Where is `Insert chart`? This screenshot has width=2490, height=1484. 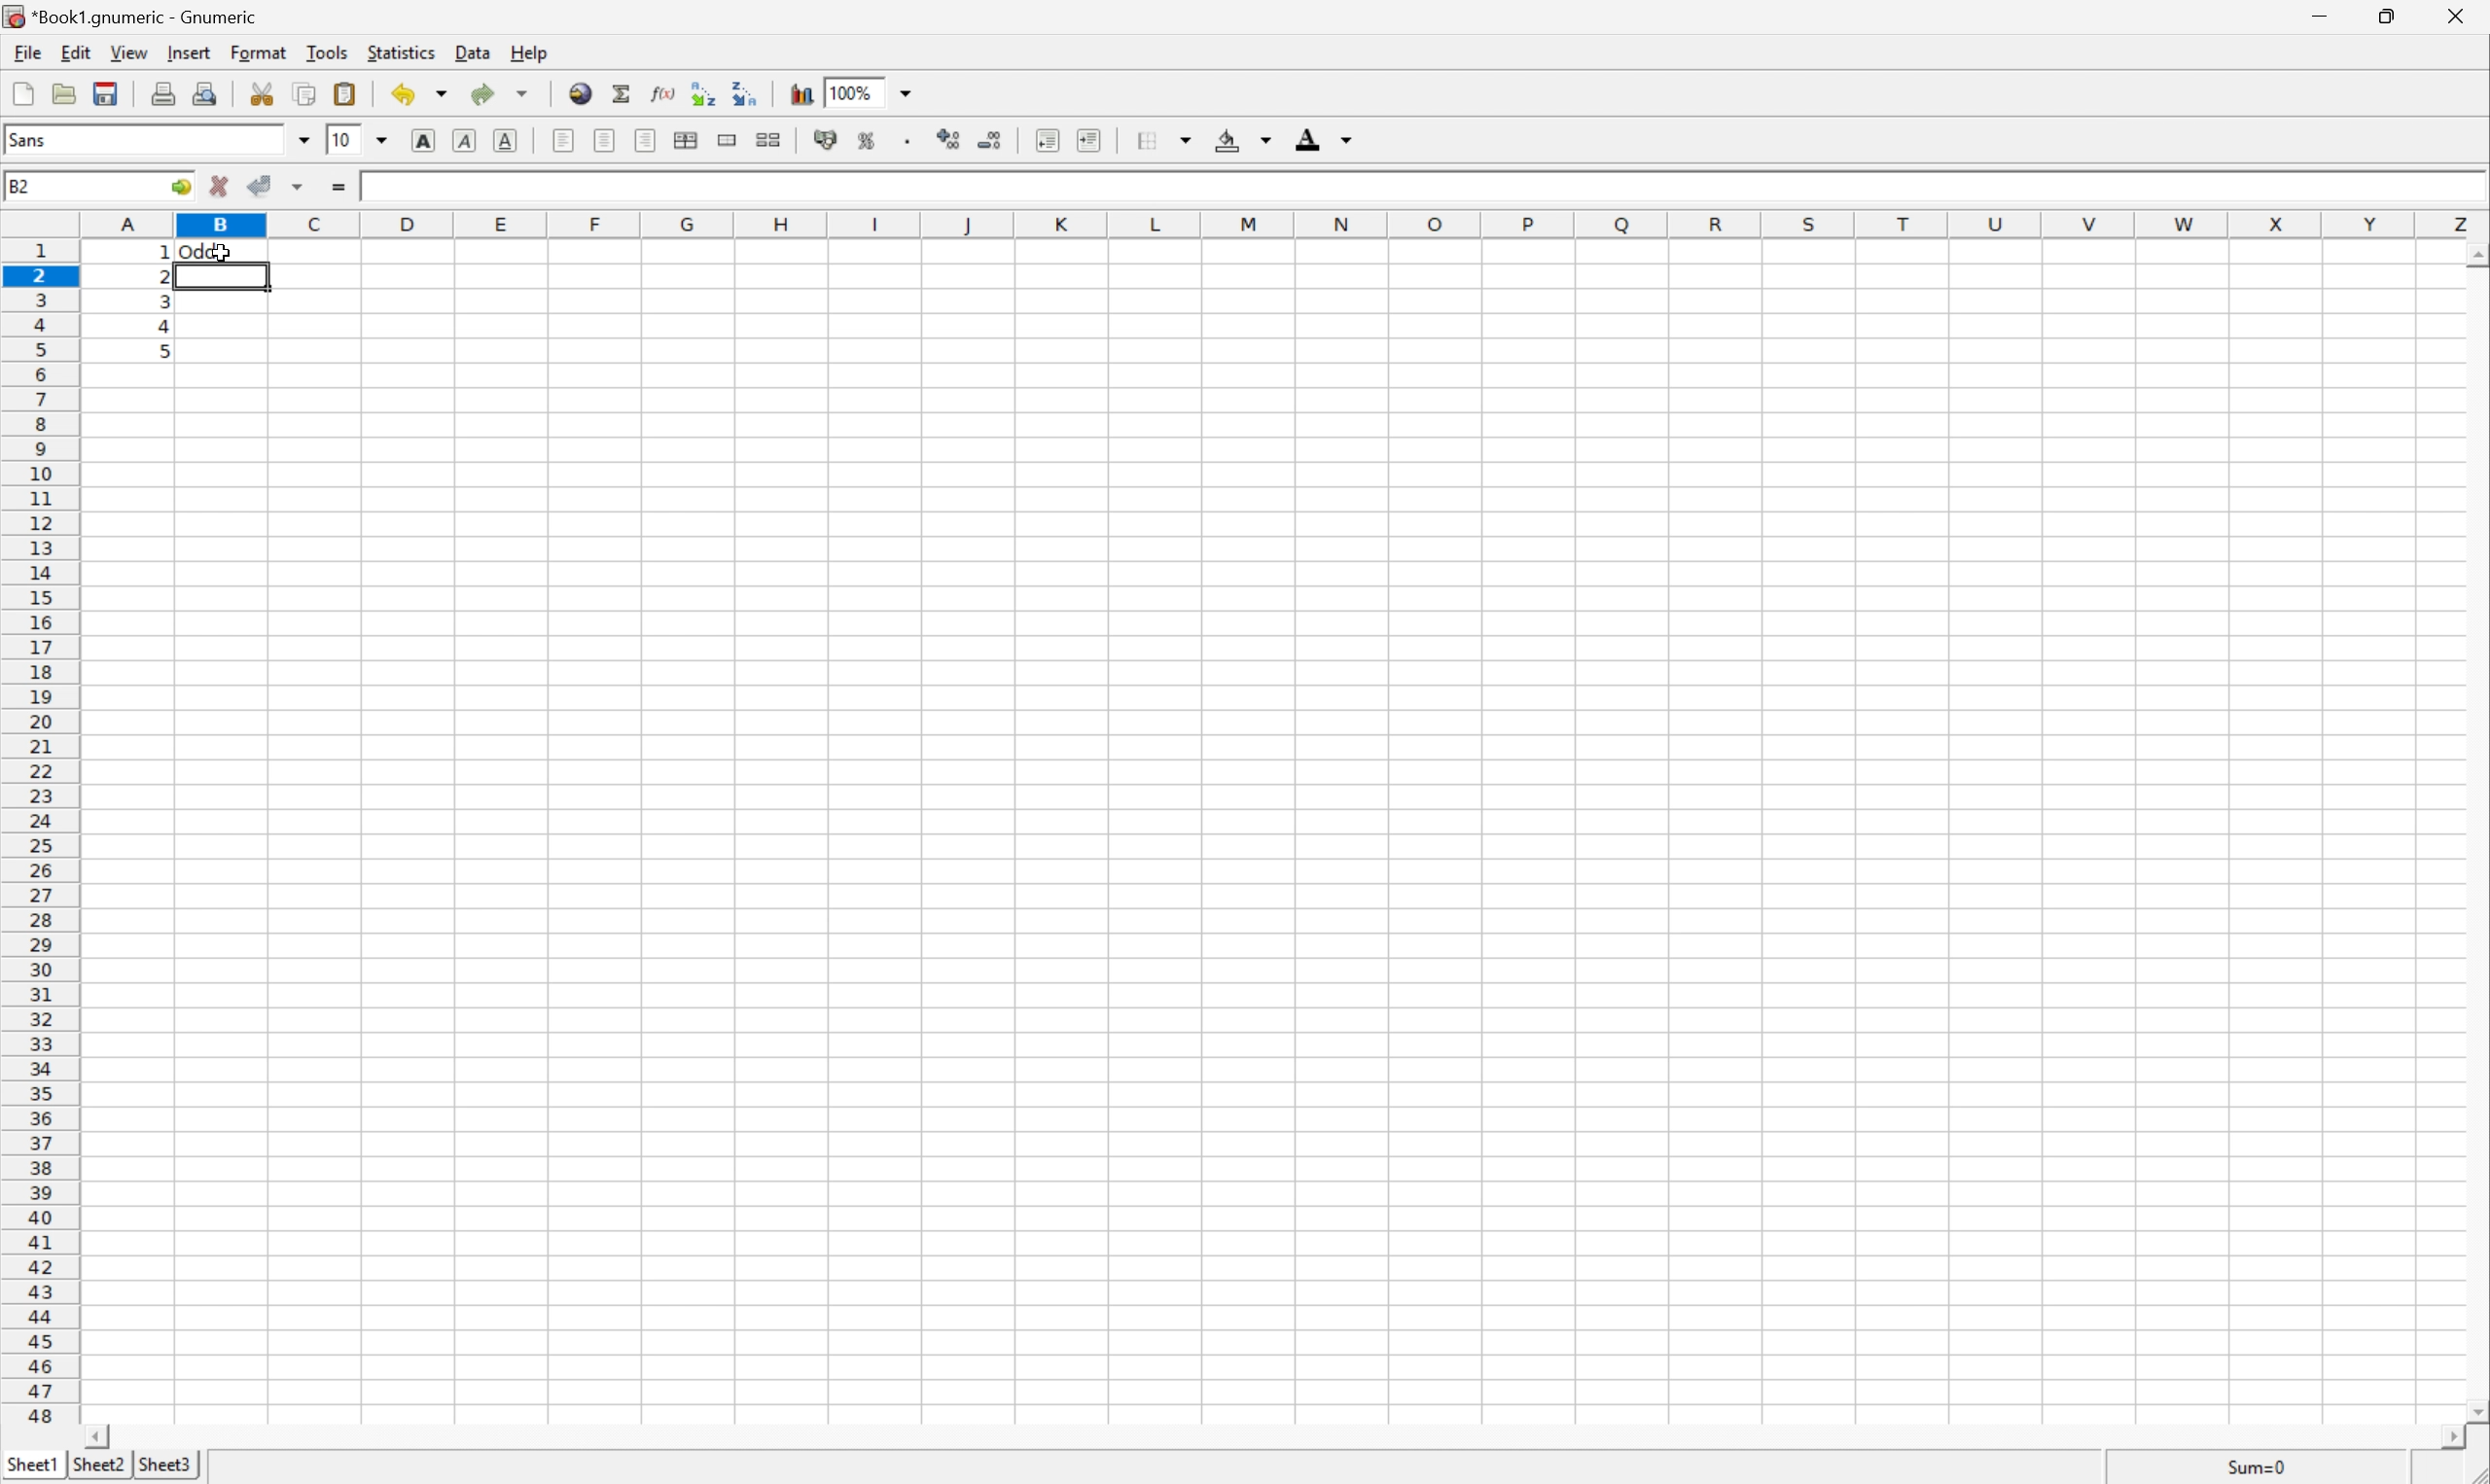
Insert chart is located at coordinates (802, 92).